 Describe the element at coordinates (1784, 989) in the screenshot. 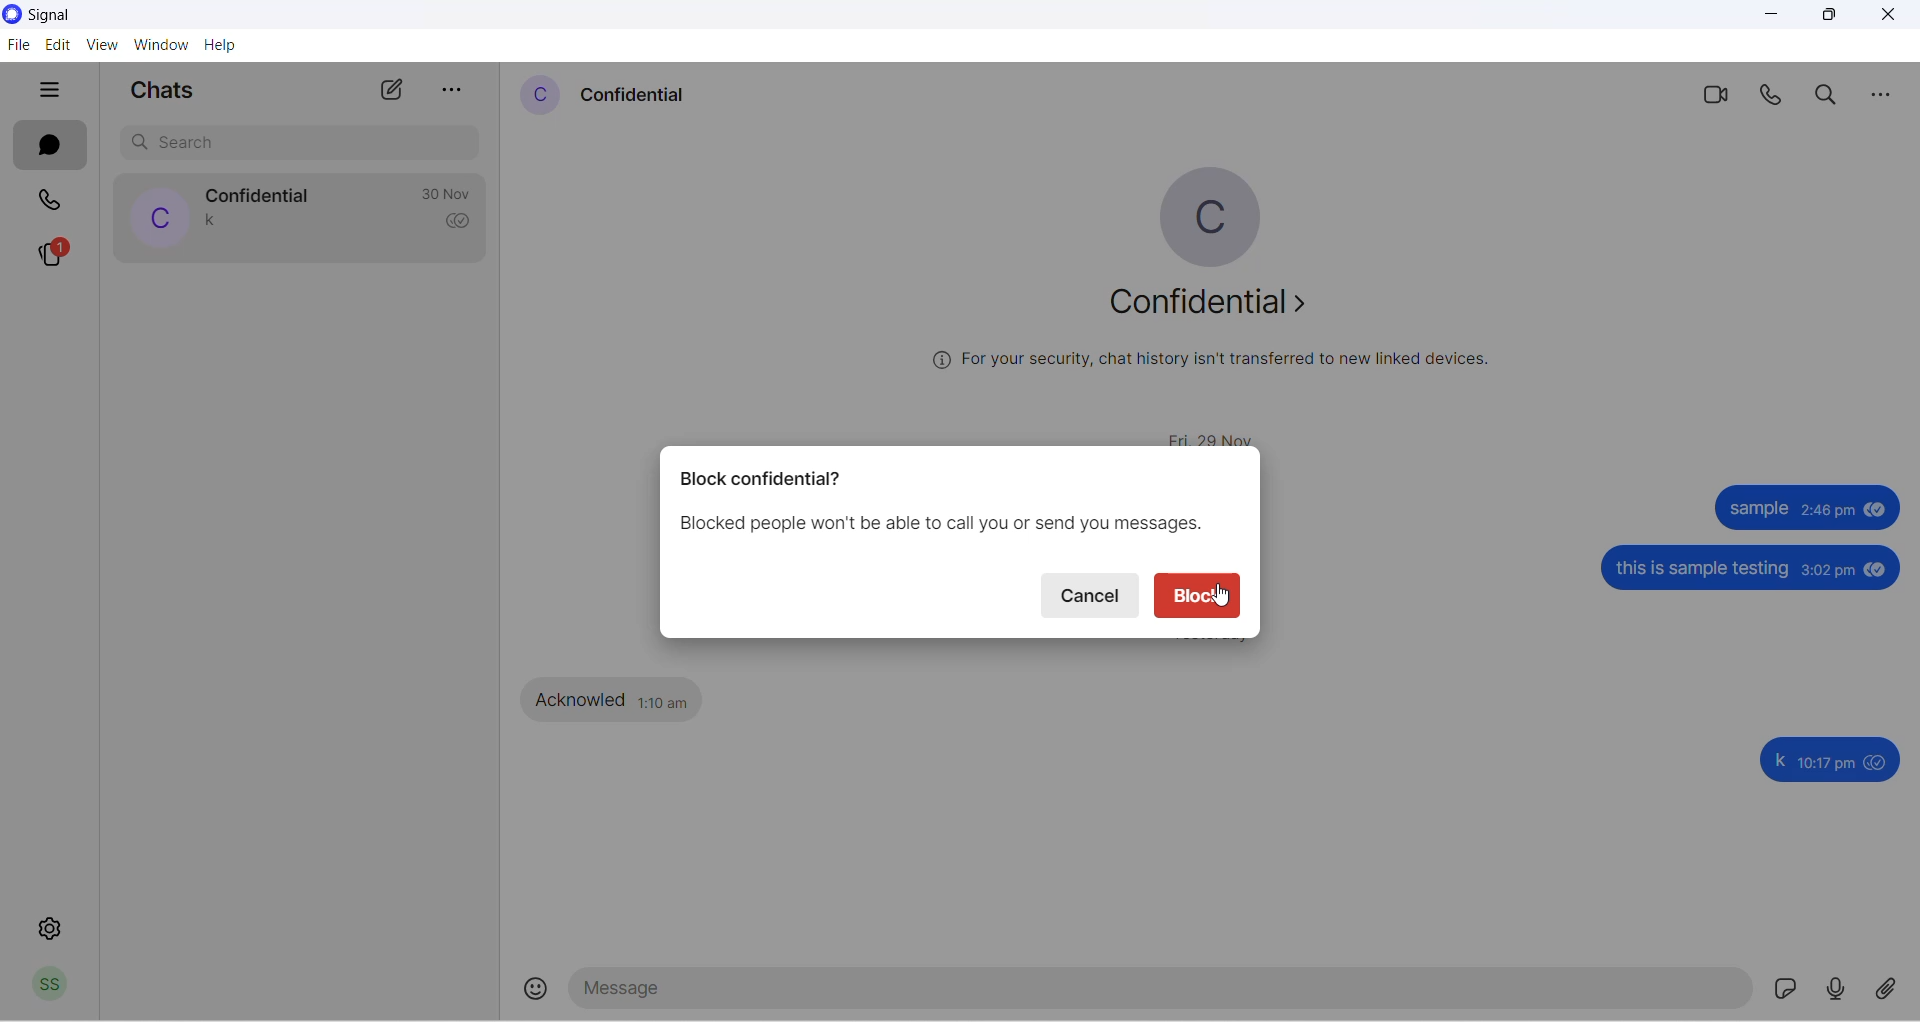

I see `sticker` at that location.